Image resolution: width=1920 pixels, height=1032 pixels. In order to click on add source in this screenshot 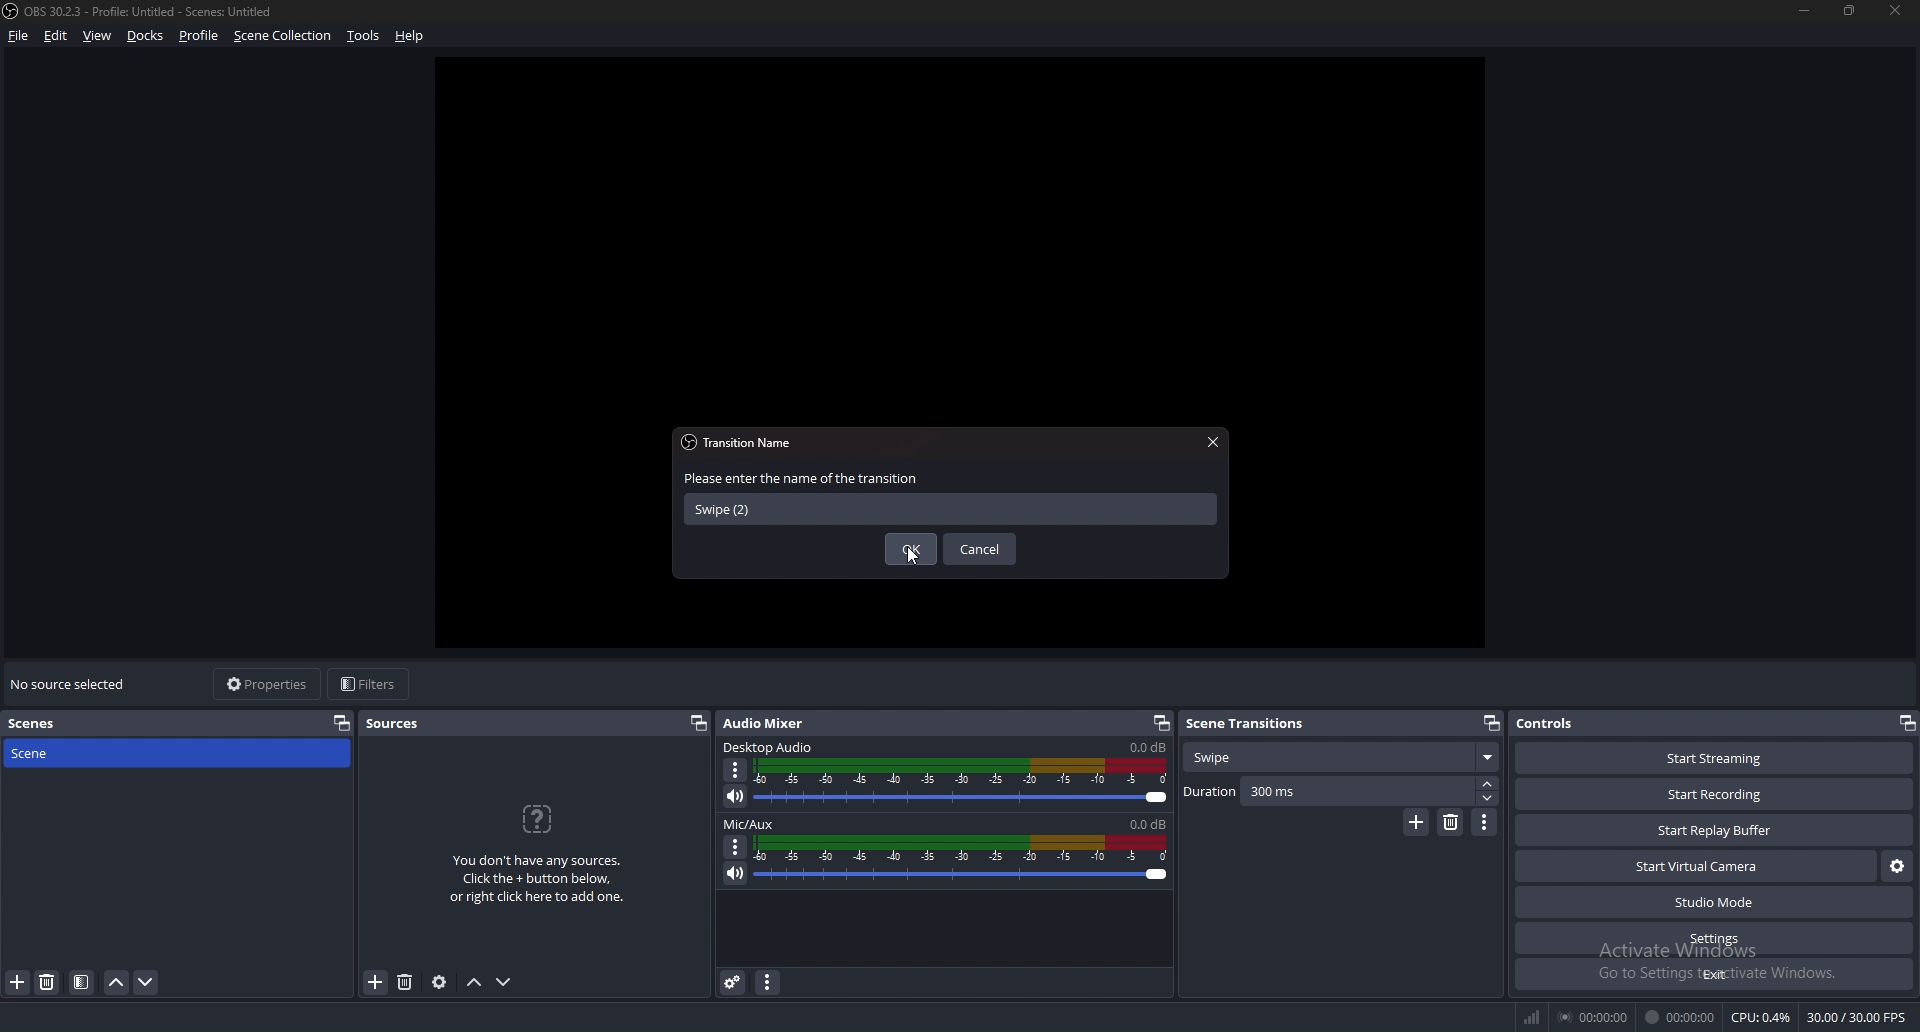, I will do `click(375, 985)`.